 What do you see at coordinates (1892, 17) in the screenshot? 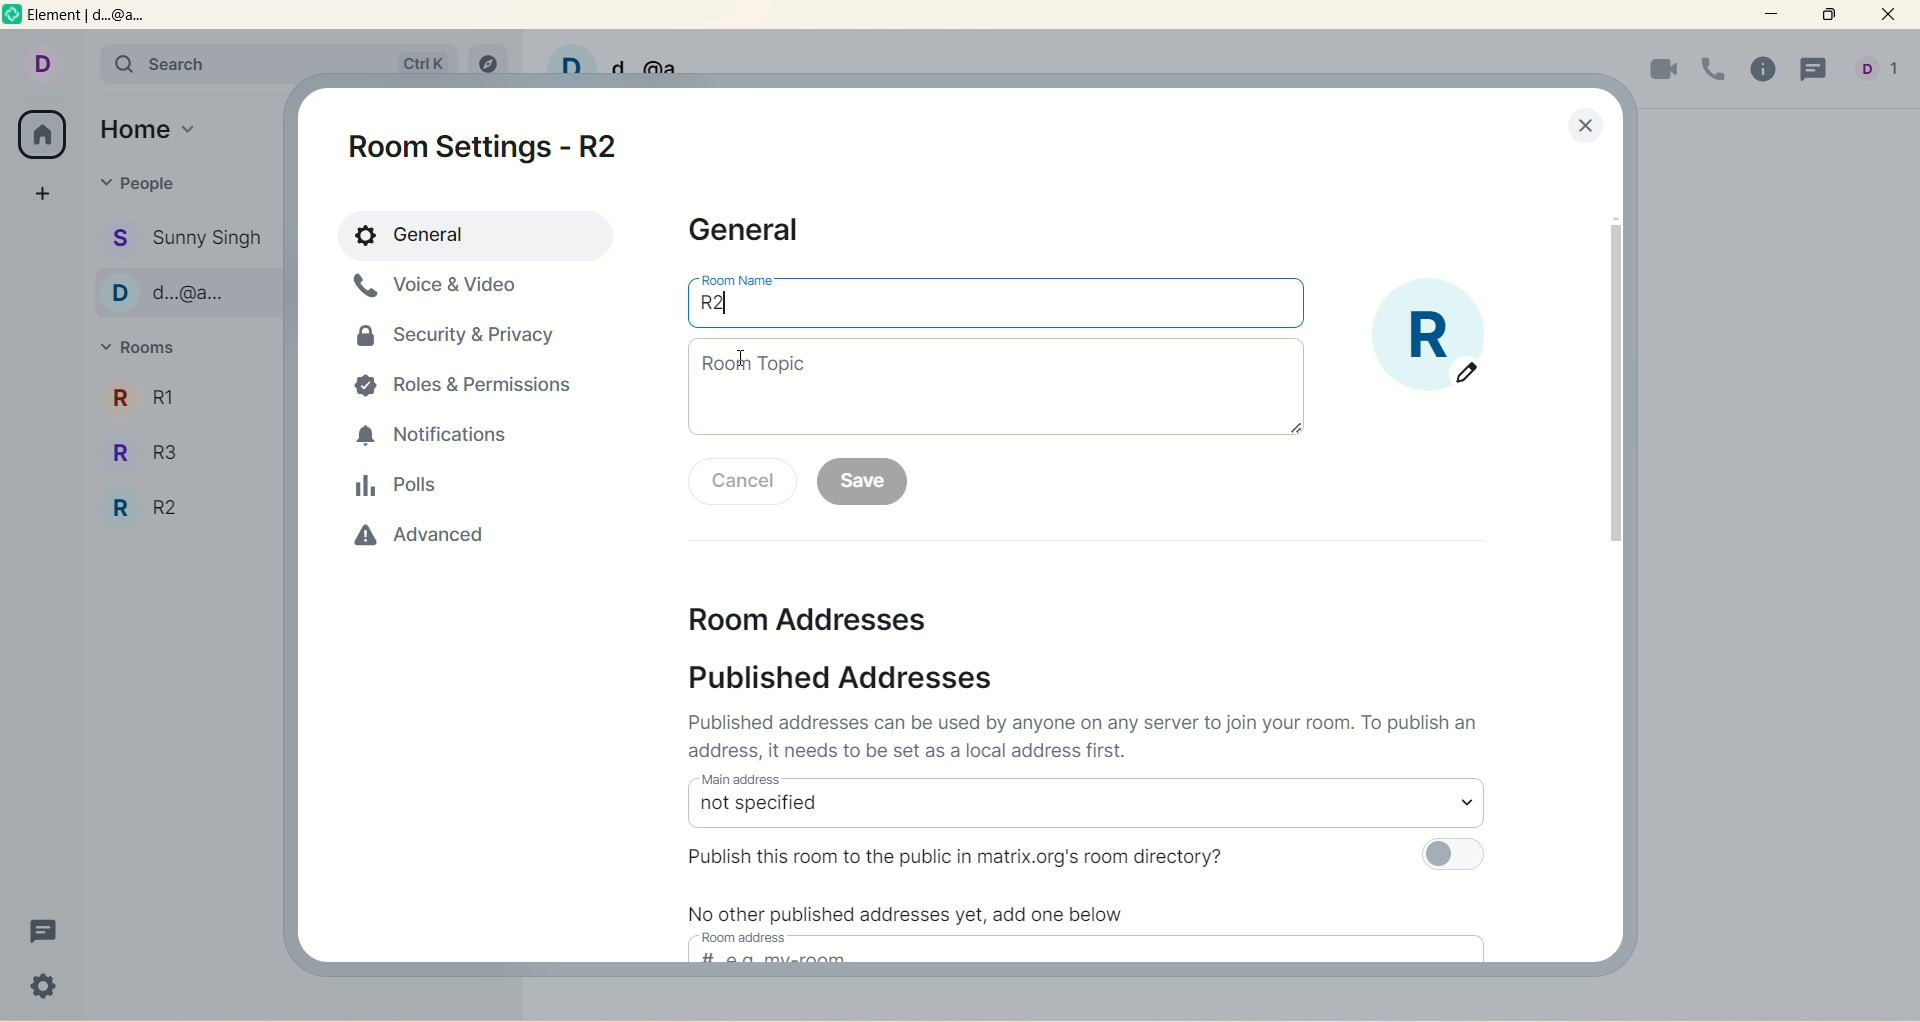
I see `close` at bounding box center [1892, 17].